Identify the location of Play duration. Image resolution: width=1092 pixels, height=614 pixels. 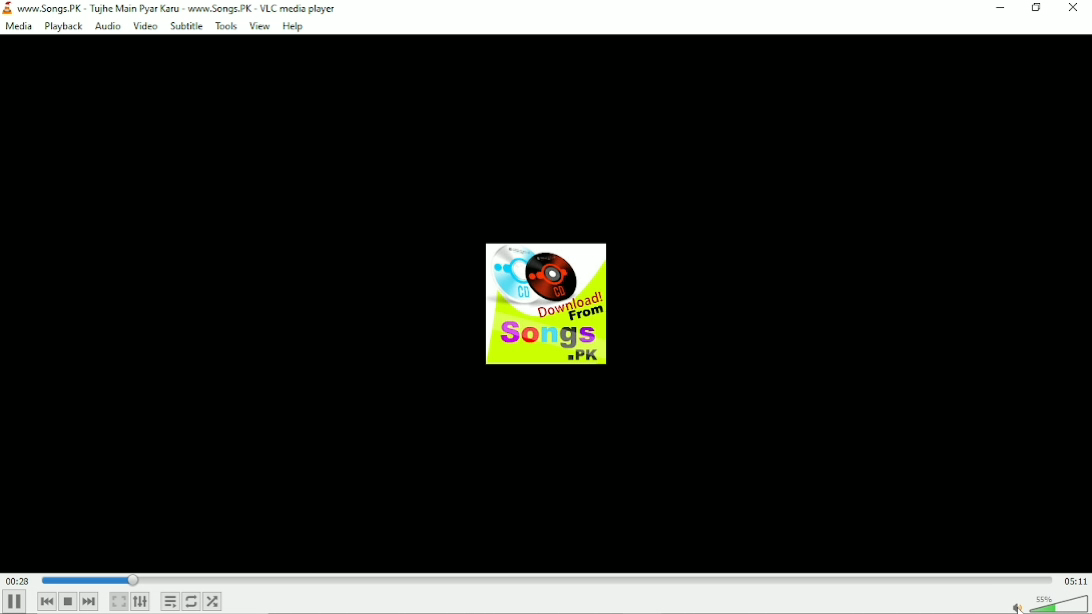
(546, 579).